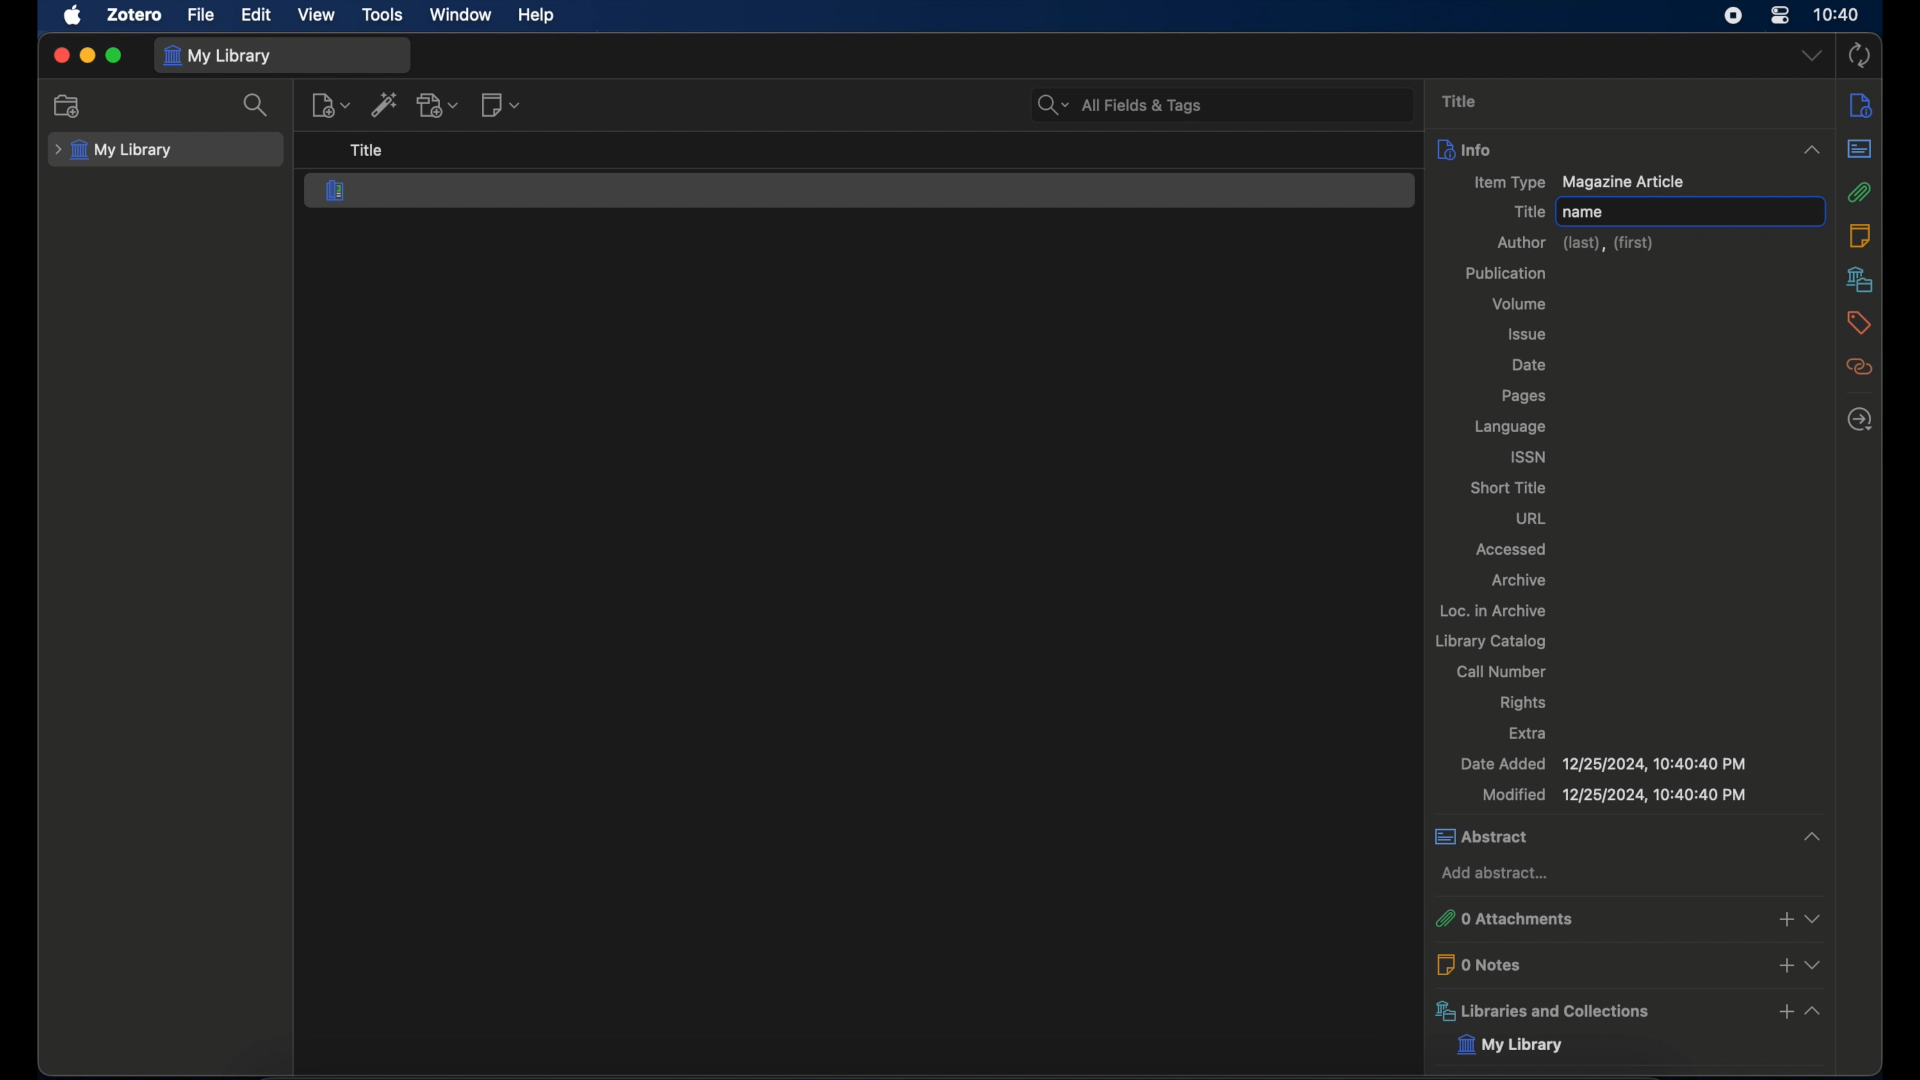 The image size is (1920, 1080). Describe the element at coordinates (1492, 609) in the screenshot. I see `loc. in archive` at that location.